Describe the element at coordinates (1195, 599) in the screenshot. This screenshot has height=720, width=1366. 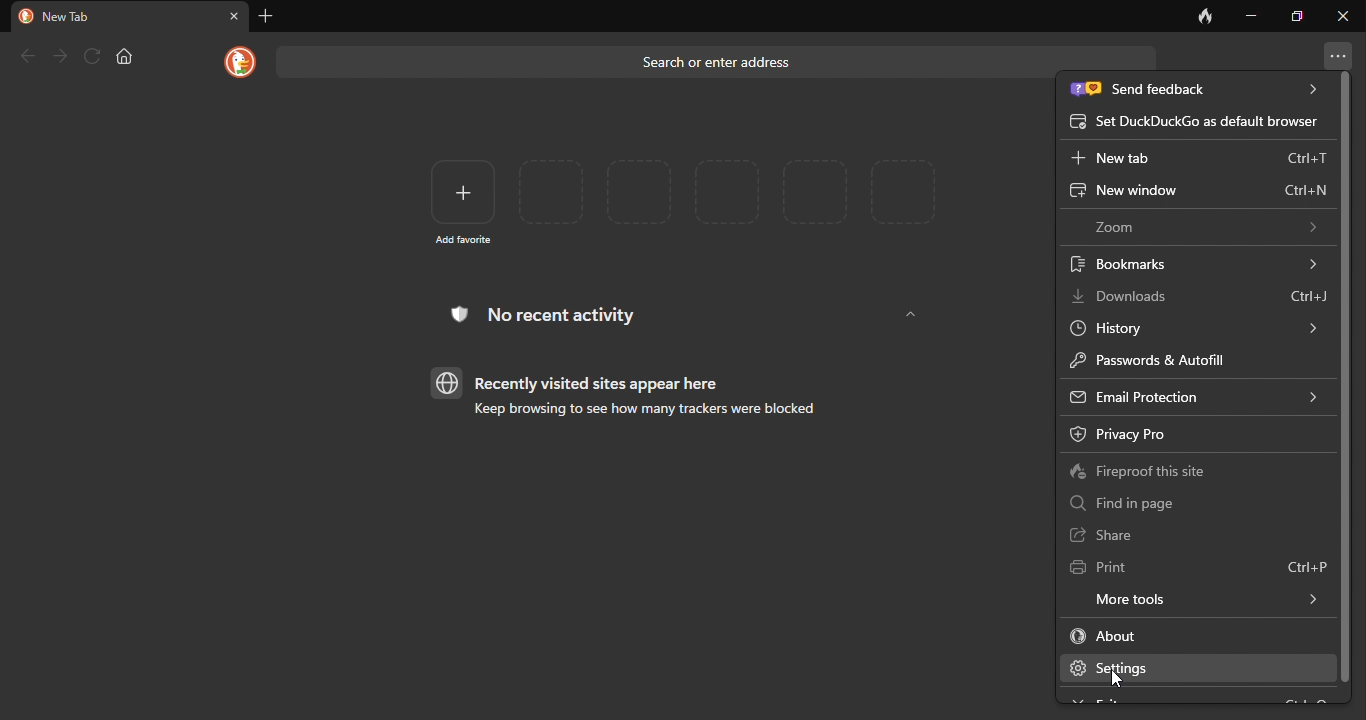
I see `more tools` at that location.